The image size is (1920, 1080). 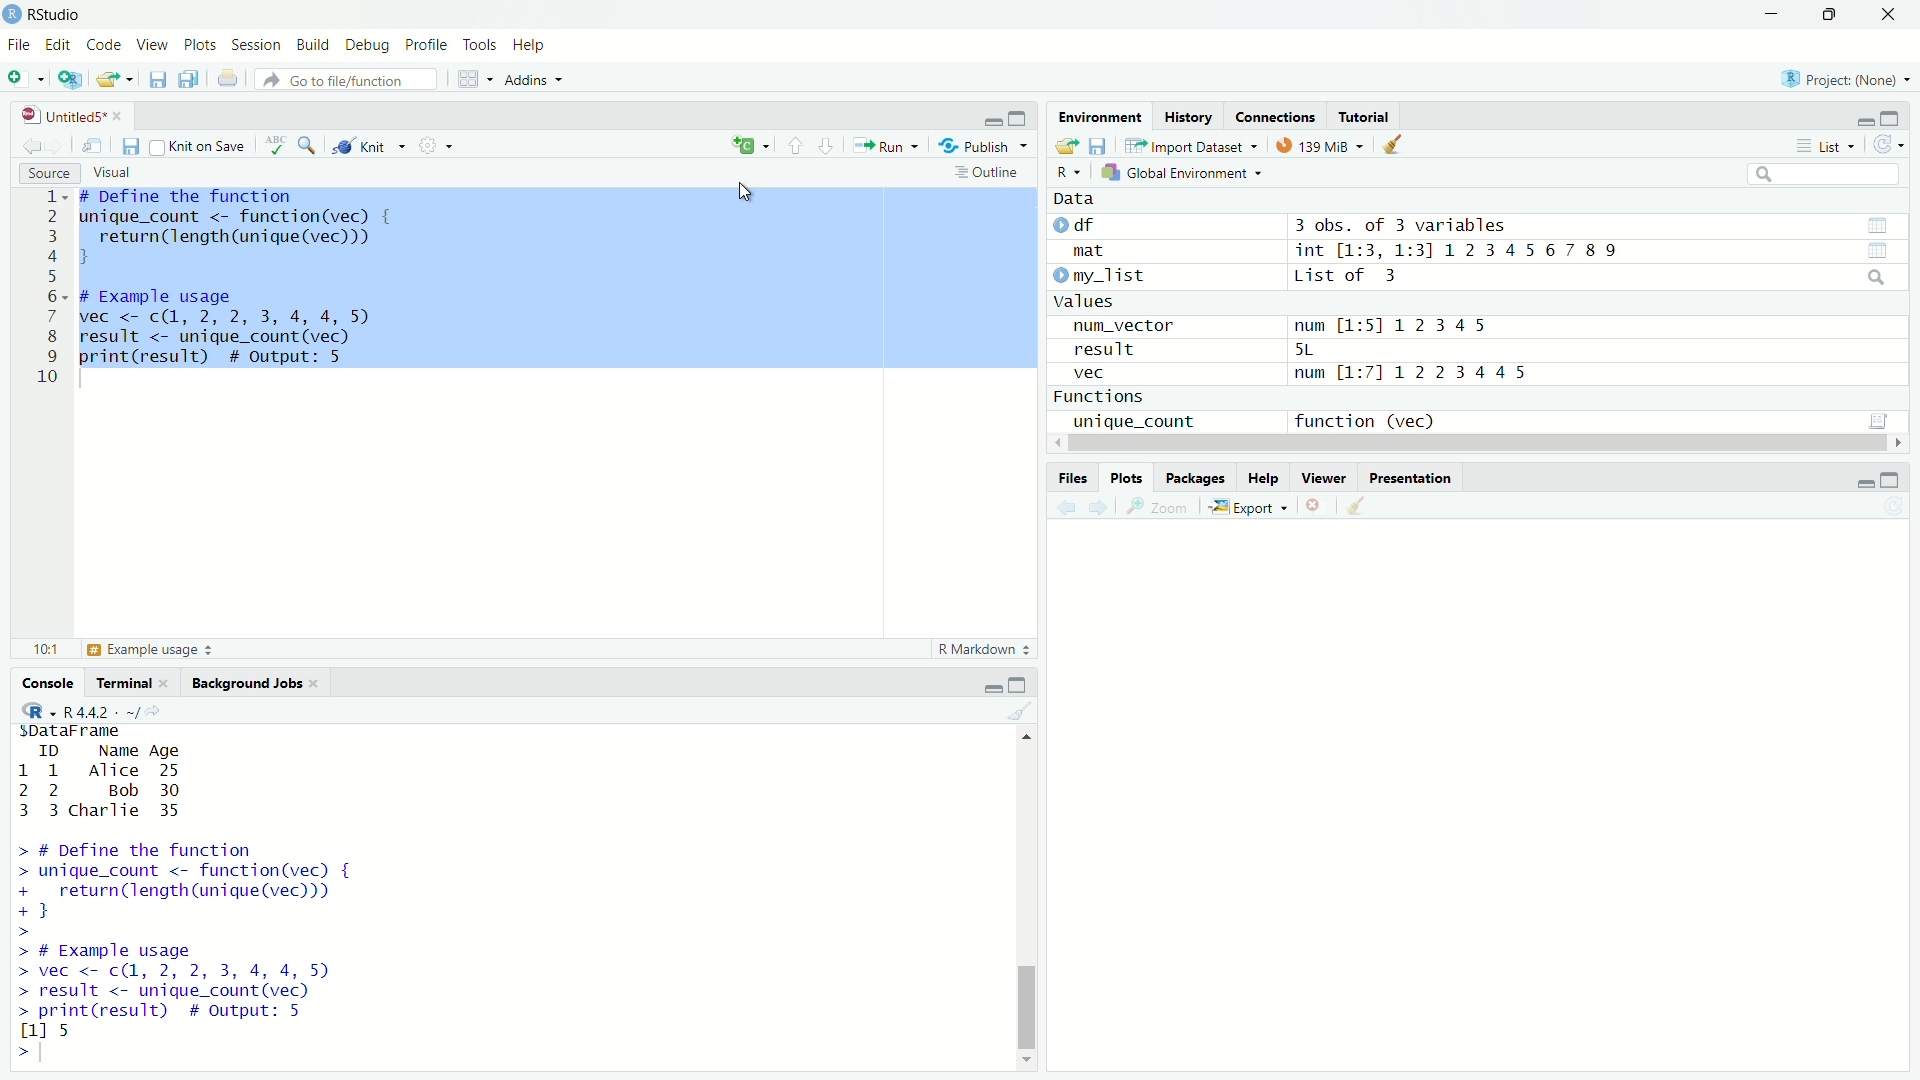 I want to click on view data, so click(x=1877, y=252).